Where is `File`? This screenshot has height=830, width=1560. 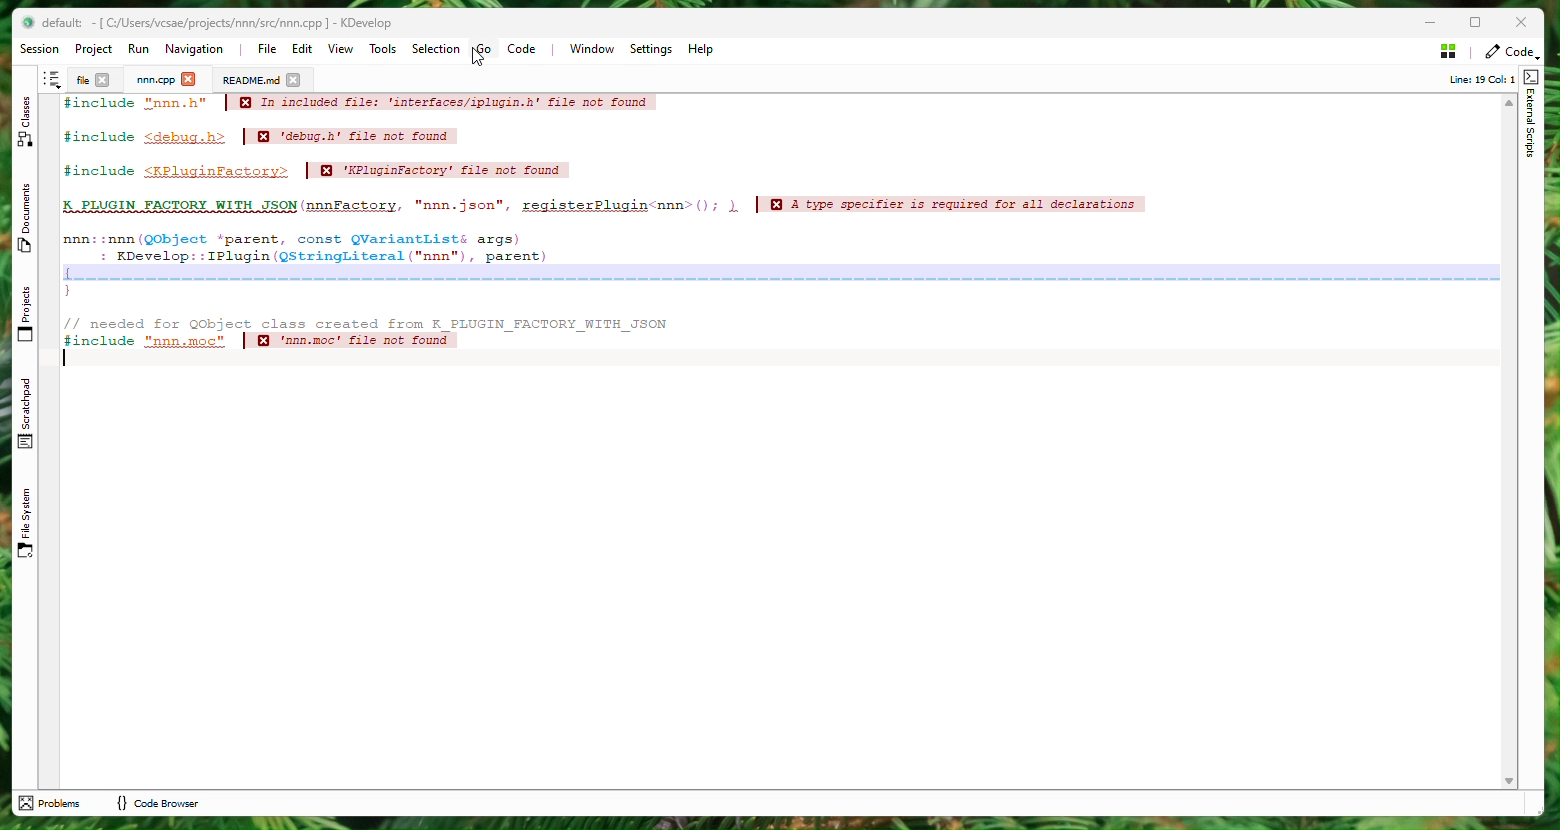
File is located at coordinates (80, 80).